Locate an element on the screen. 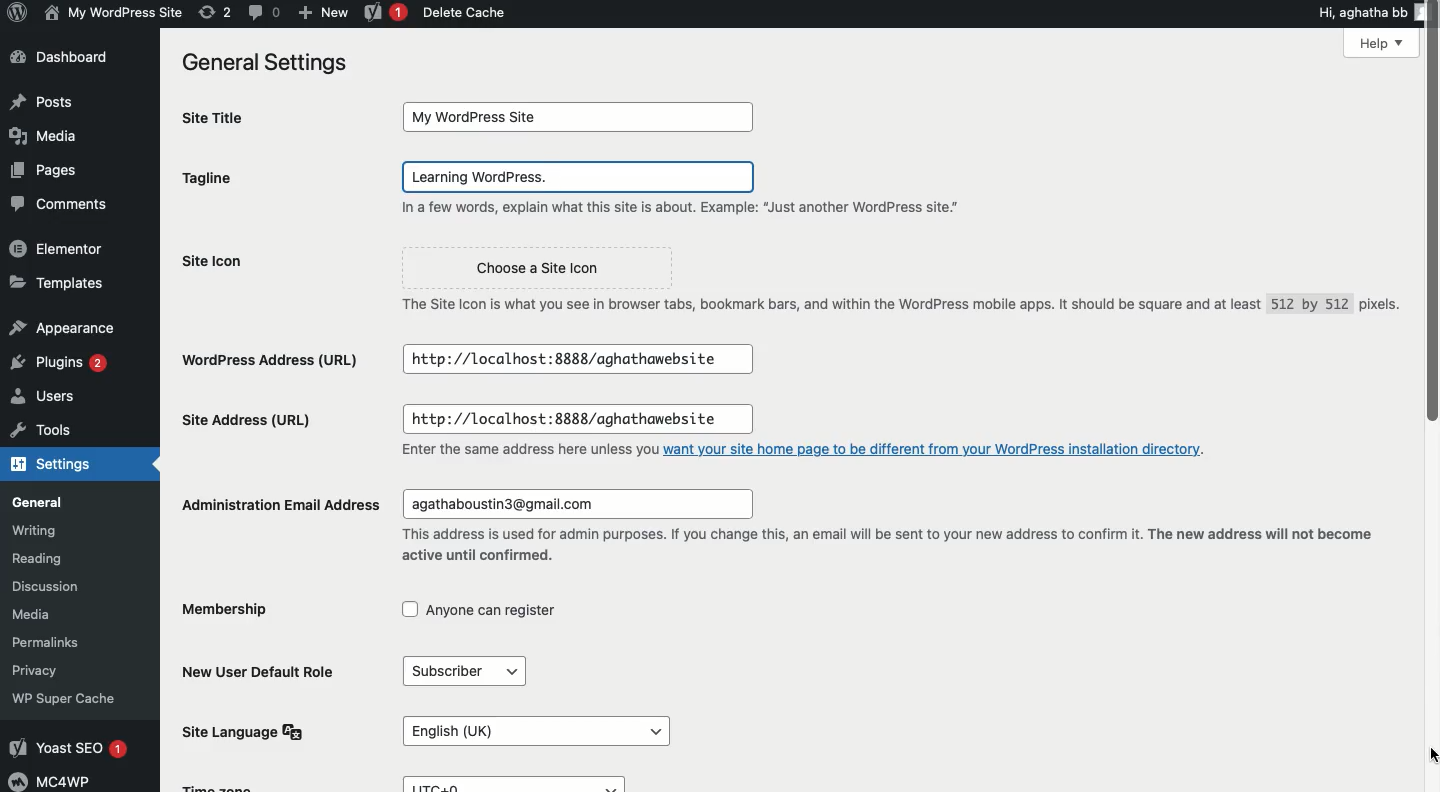 The height and width of the screenshot is (792, 1440). cursor is located at coordinates (1428, 753).